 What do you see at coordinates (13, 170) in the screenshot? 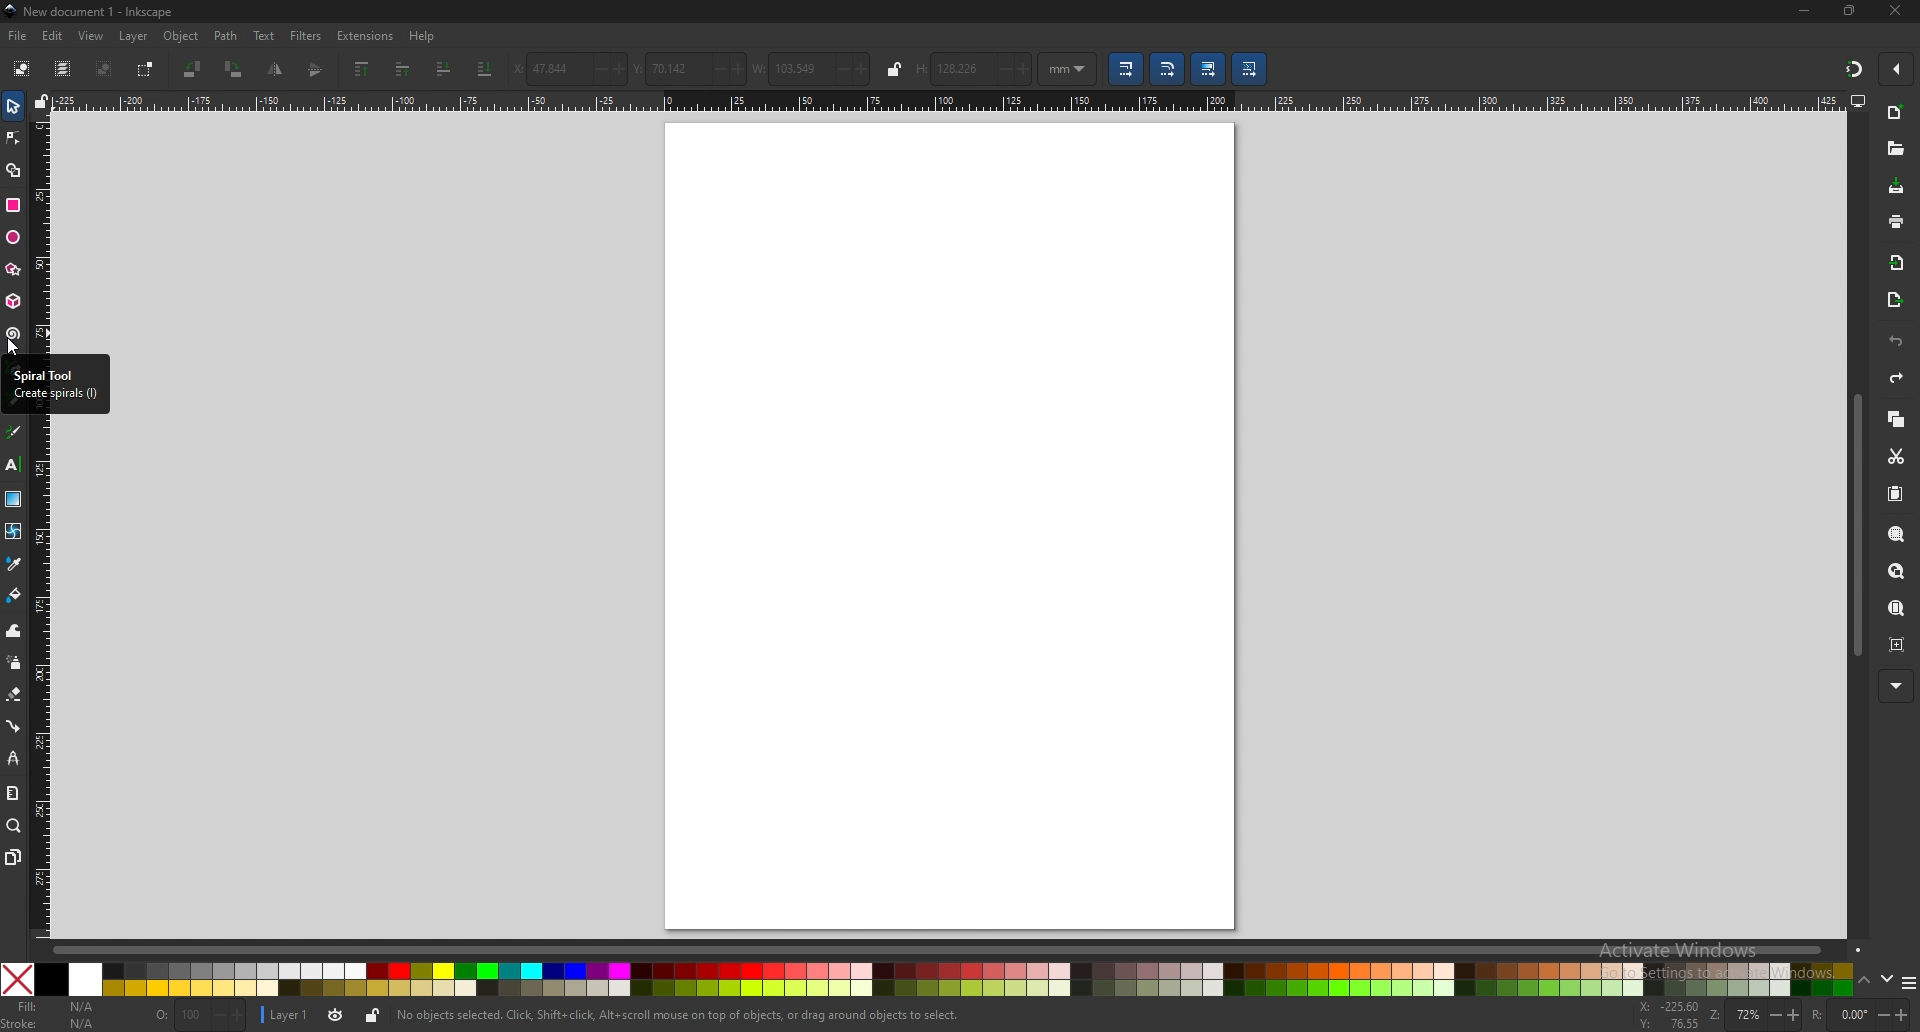
I see `shape builder` at bounding box center [13, 170].